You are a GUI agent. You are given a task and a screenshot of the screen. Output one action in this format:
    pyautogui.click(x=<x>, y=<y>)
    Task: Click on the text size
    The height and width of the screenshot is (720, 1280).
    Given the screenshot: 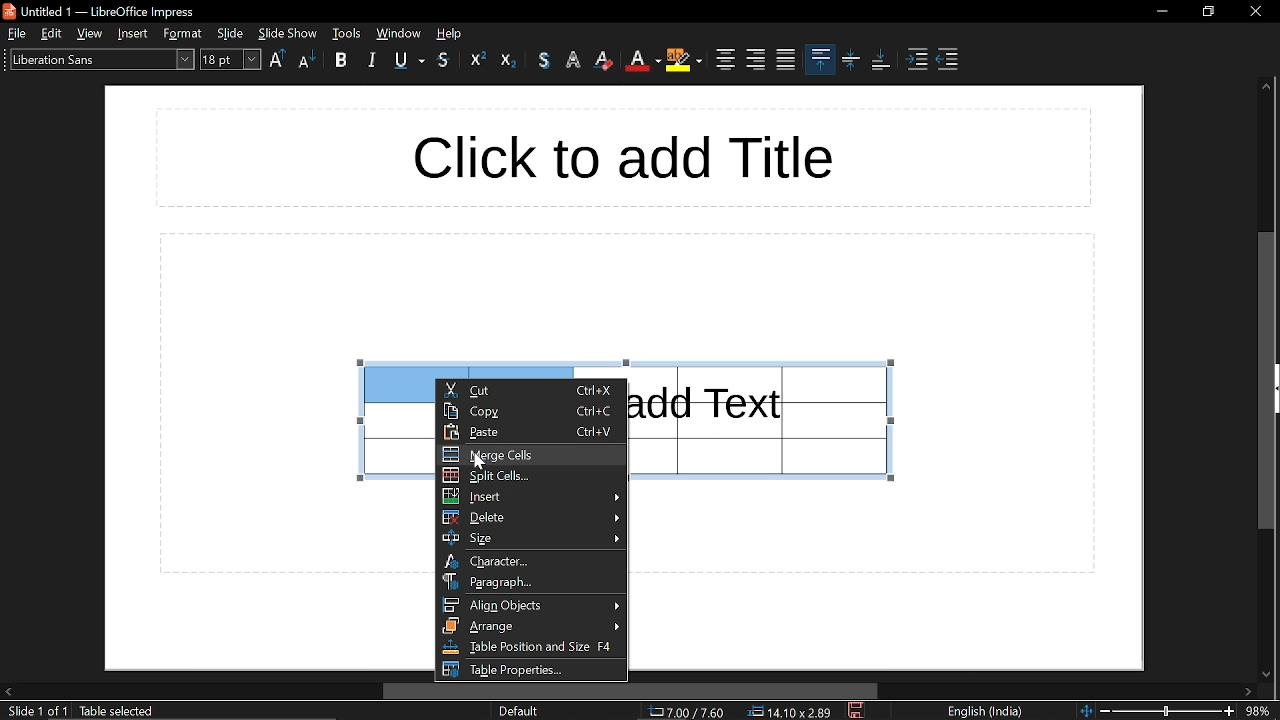 What is the action you would take?
    pyautogui.click(x=231, y=61)
    